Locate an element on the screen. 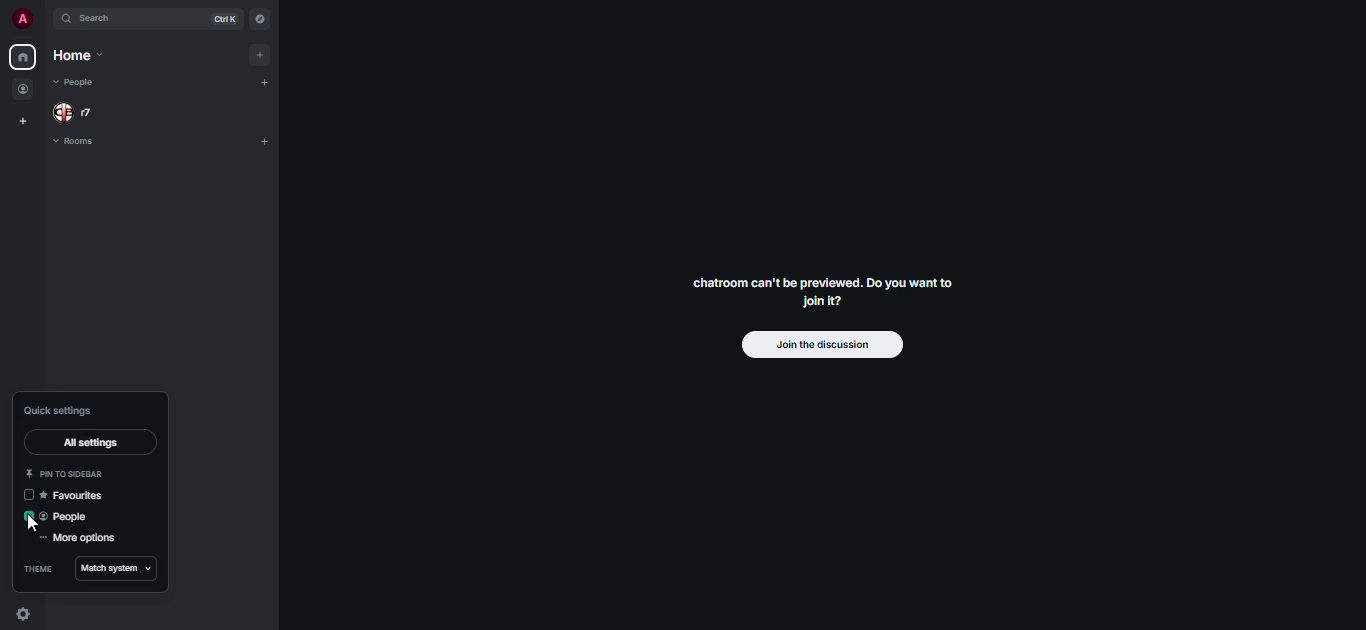 This screenshot has width=1366, height=630. create space is located at coordinates (23, 122).